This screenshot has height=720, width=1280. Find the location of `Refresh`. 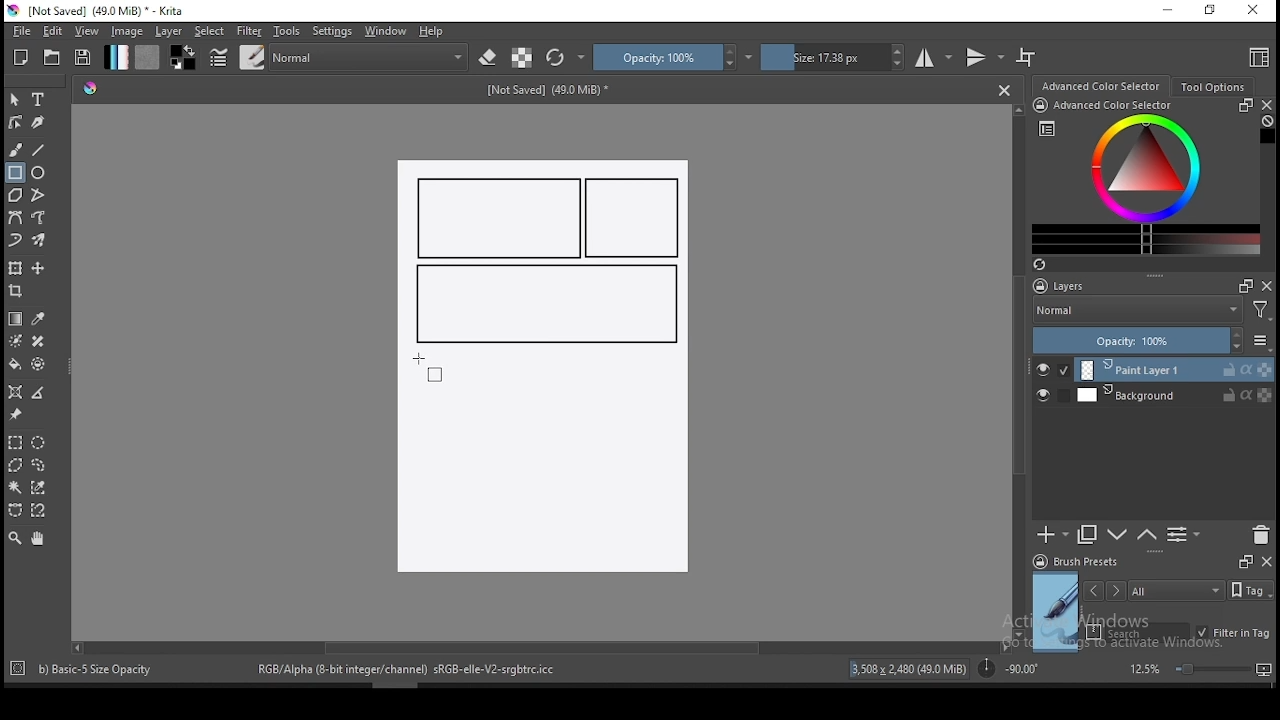

Refresh is located at coordinates (1047, 266).